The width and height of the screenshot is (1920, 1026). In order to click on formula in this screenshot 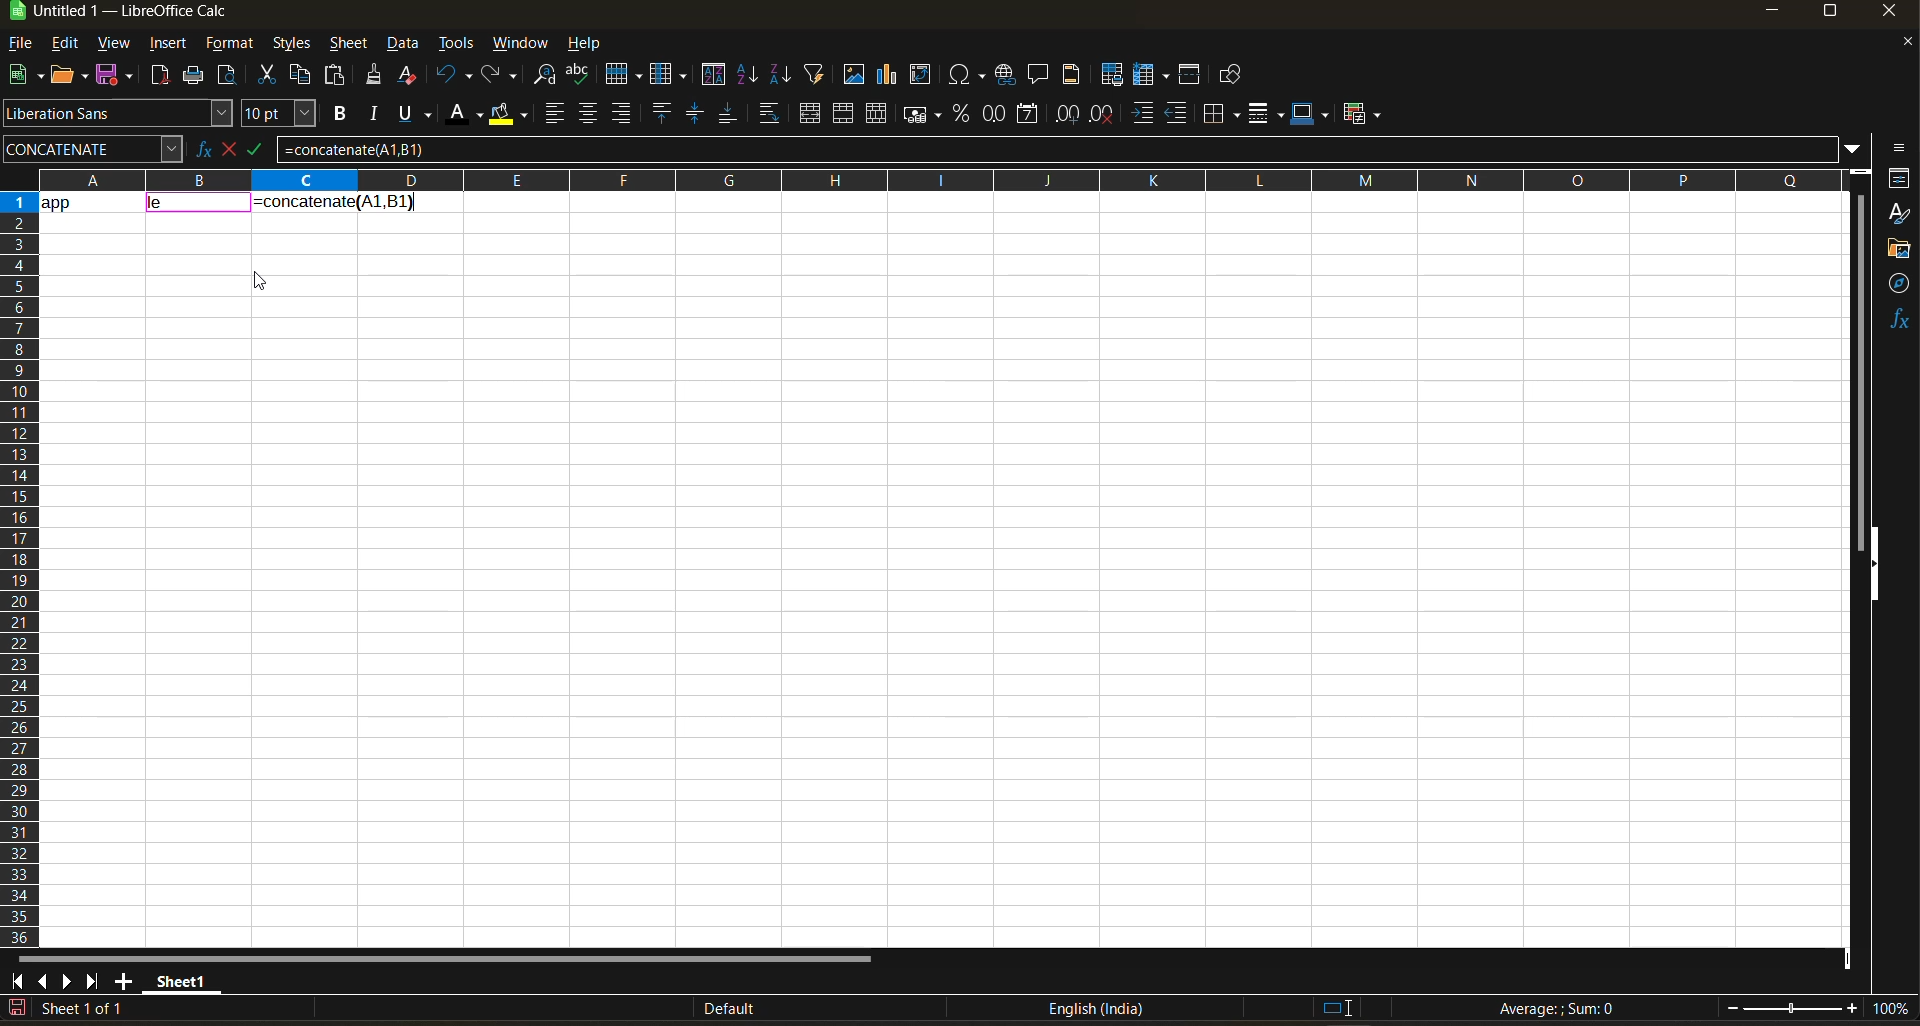, I will do `click(1563, 1011)`.